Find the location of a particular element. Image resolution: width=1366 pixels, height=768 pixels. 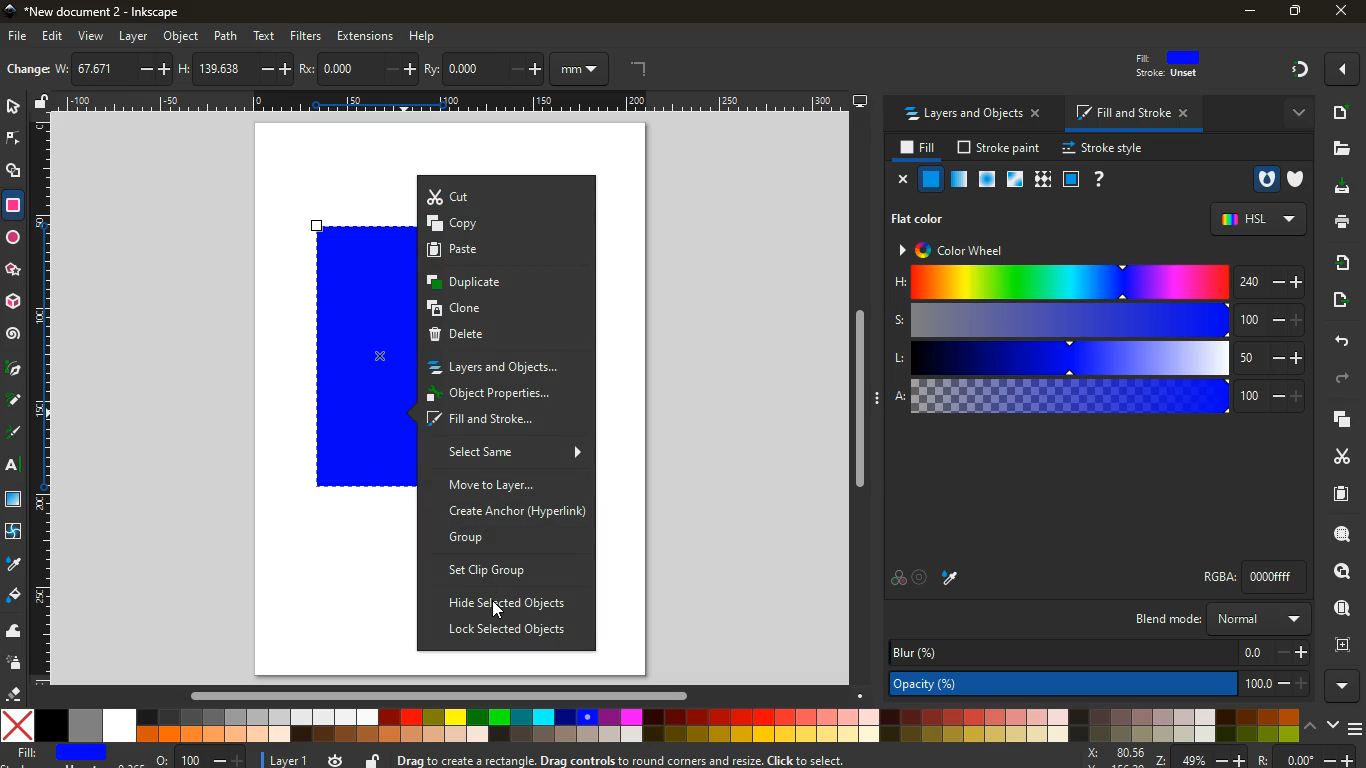

h is located at coordinates (237, 70).